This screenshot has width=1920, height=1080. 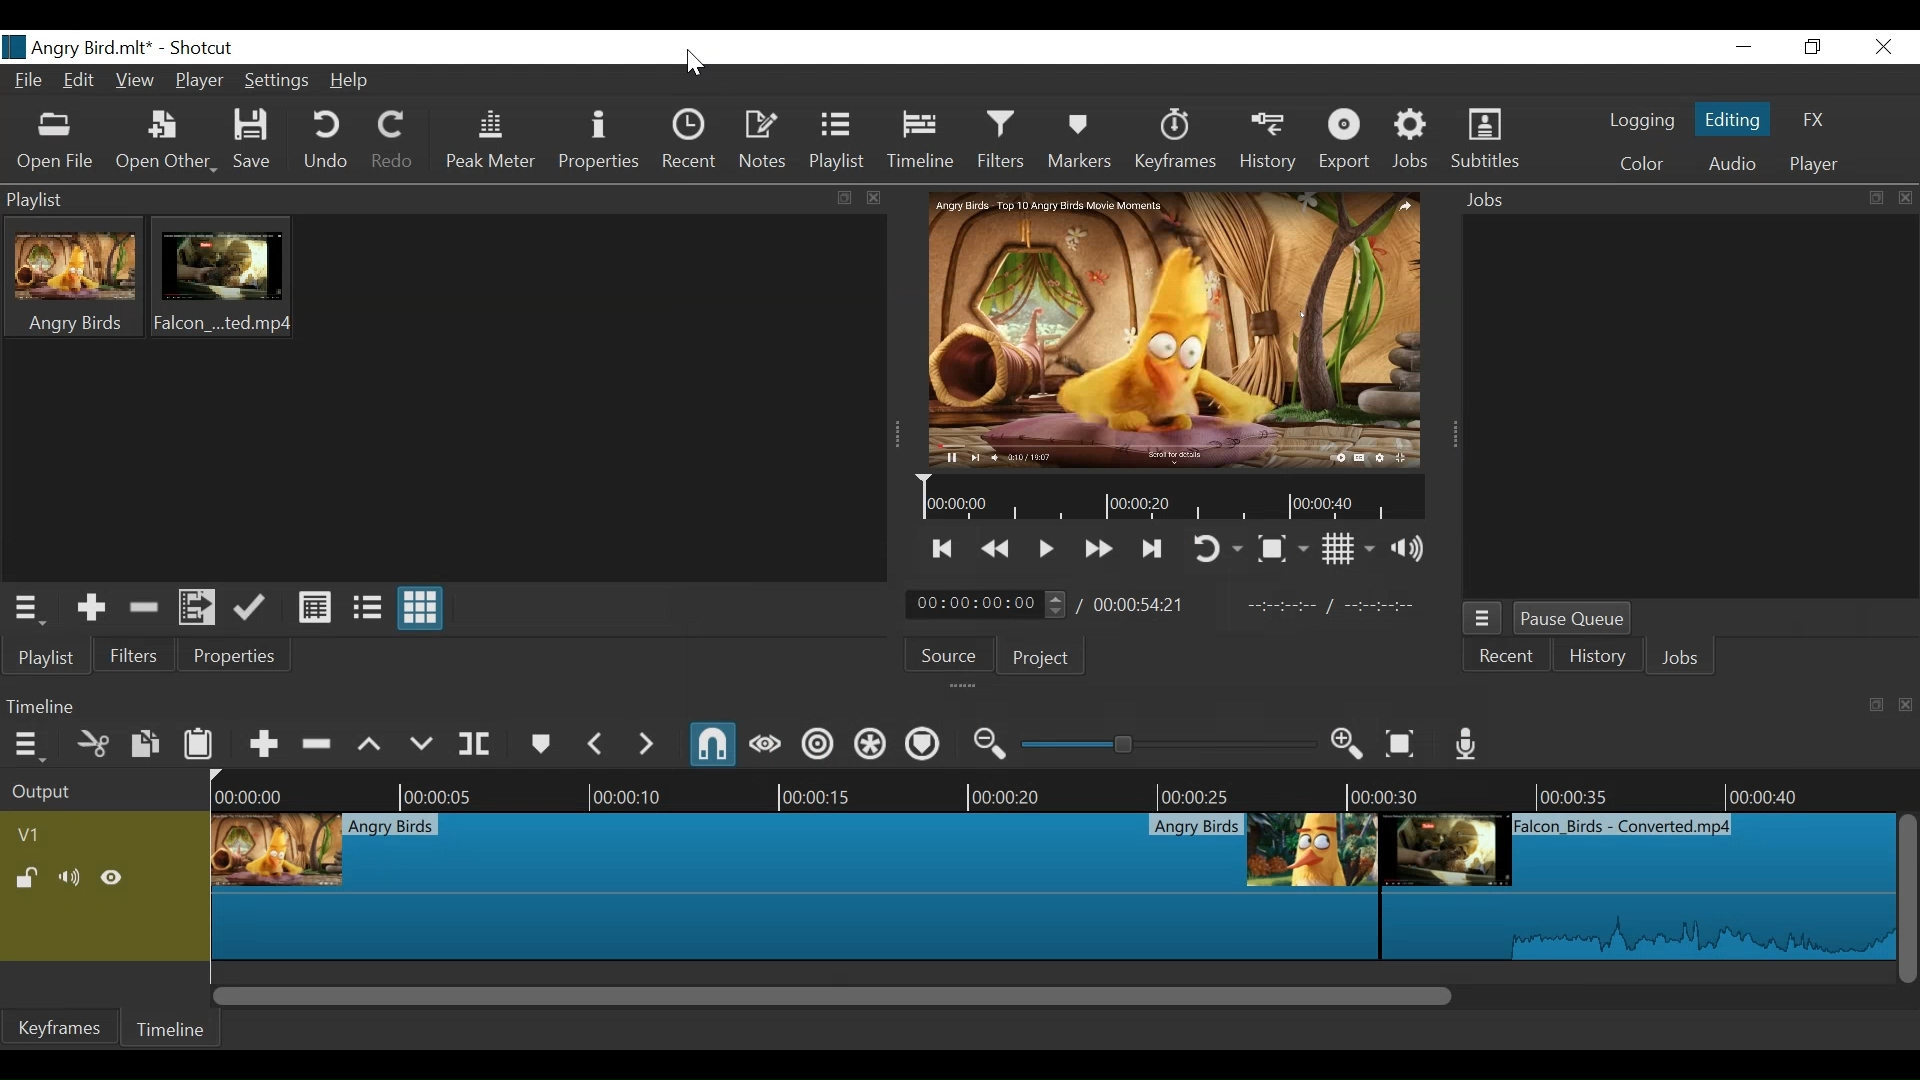 I want to click on History, so click(x=1592, y=655).